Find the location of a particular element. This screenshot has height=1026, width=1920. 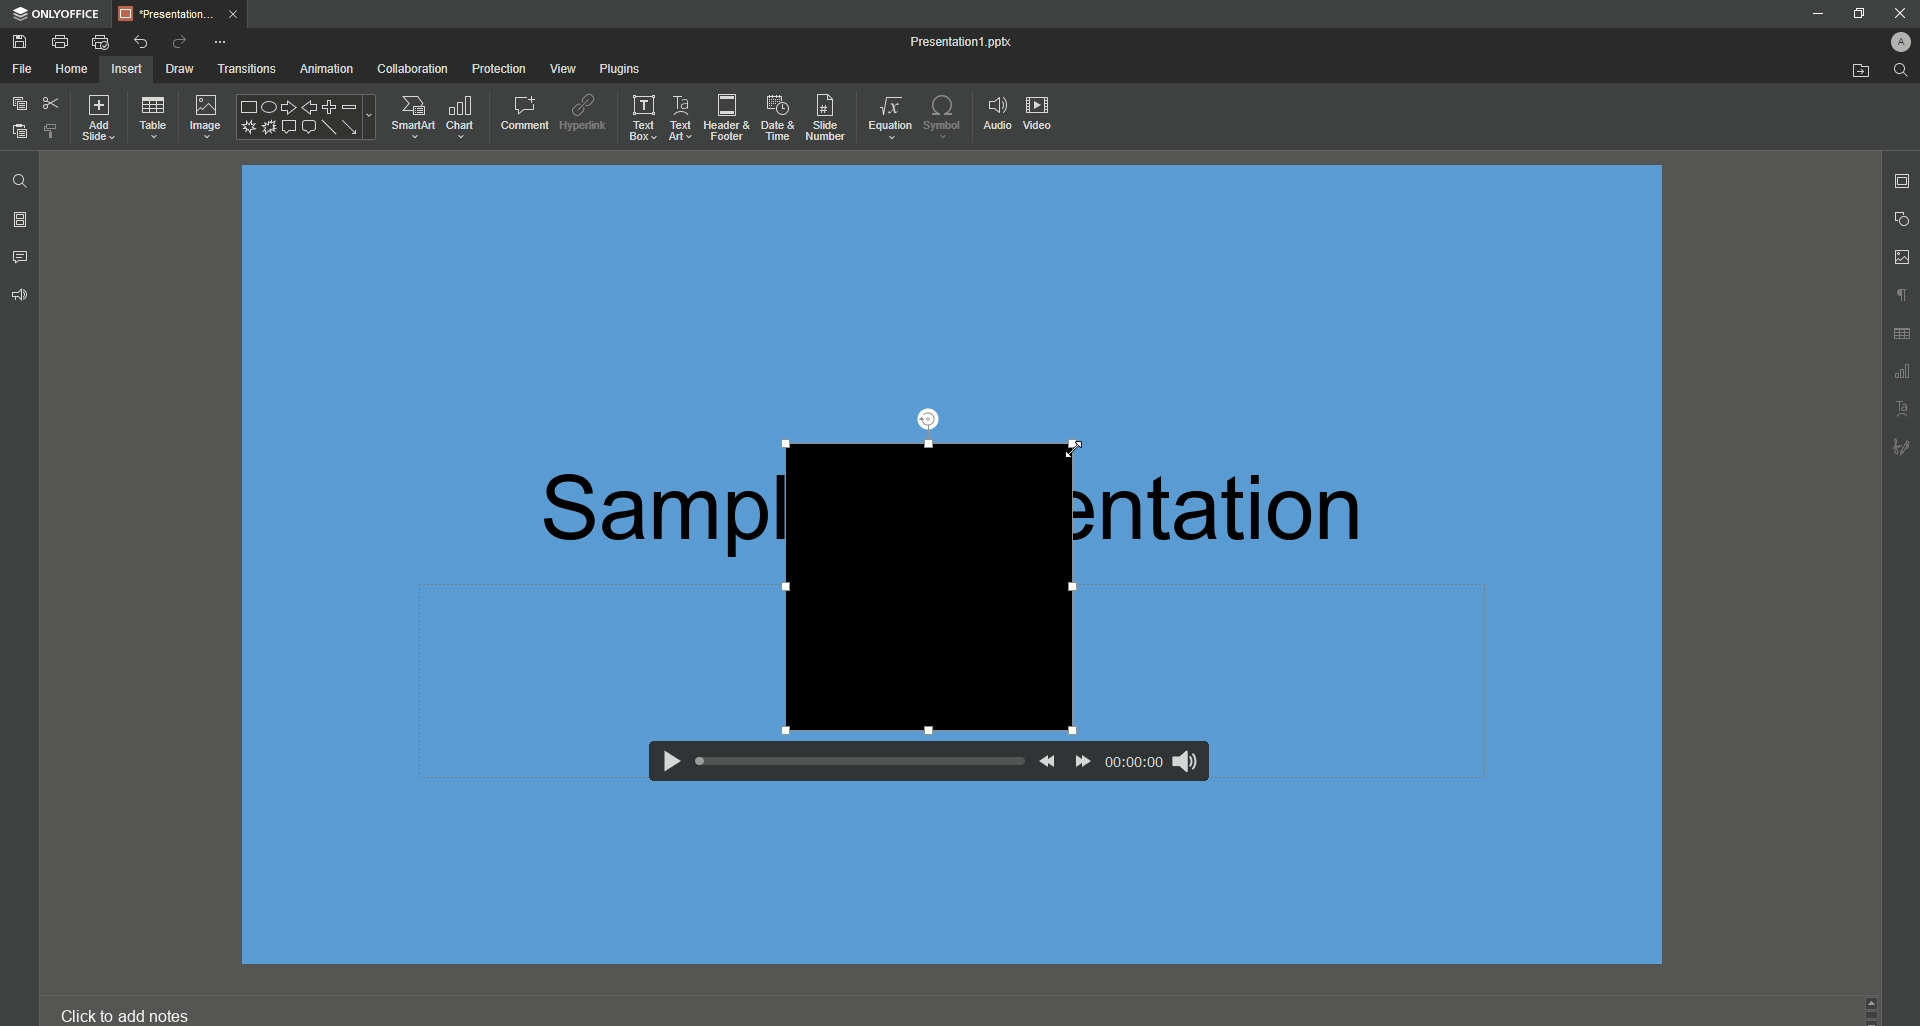

Shape Settings is located at coordinates (1903, 220).